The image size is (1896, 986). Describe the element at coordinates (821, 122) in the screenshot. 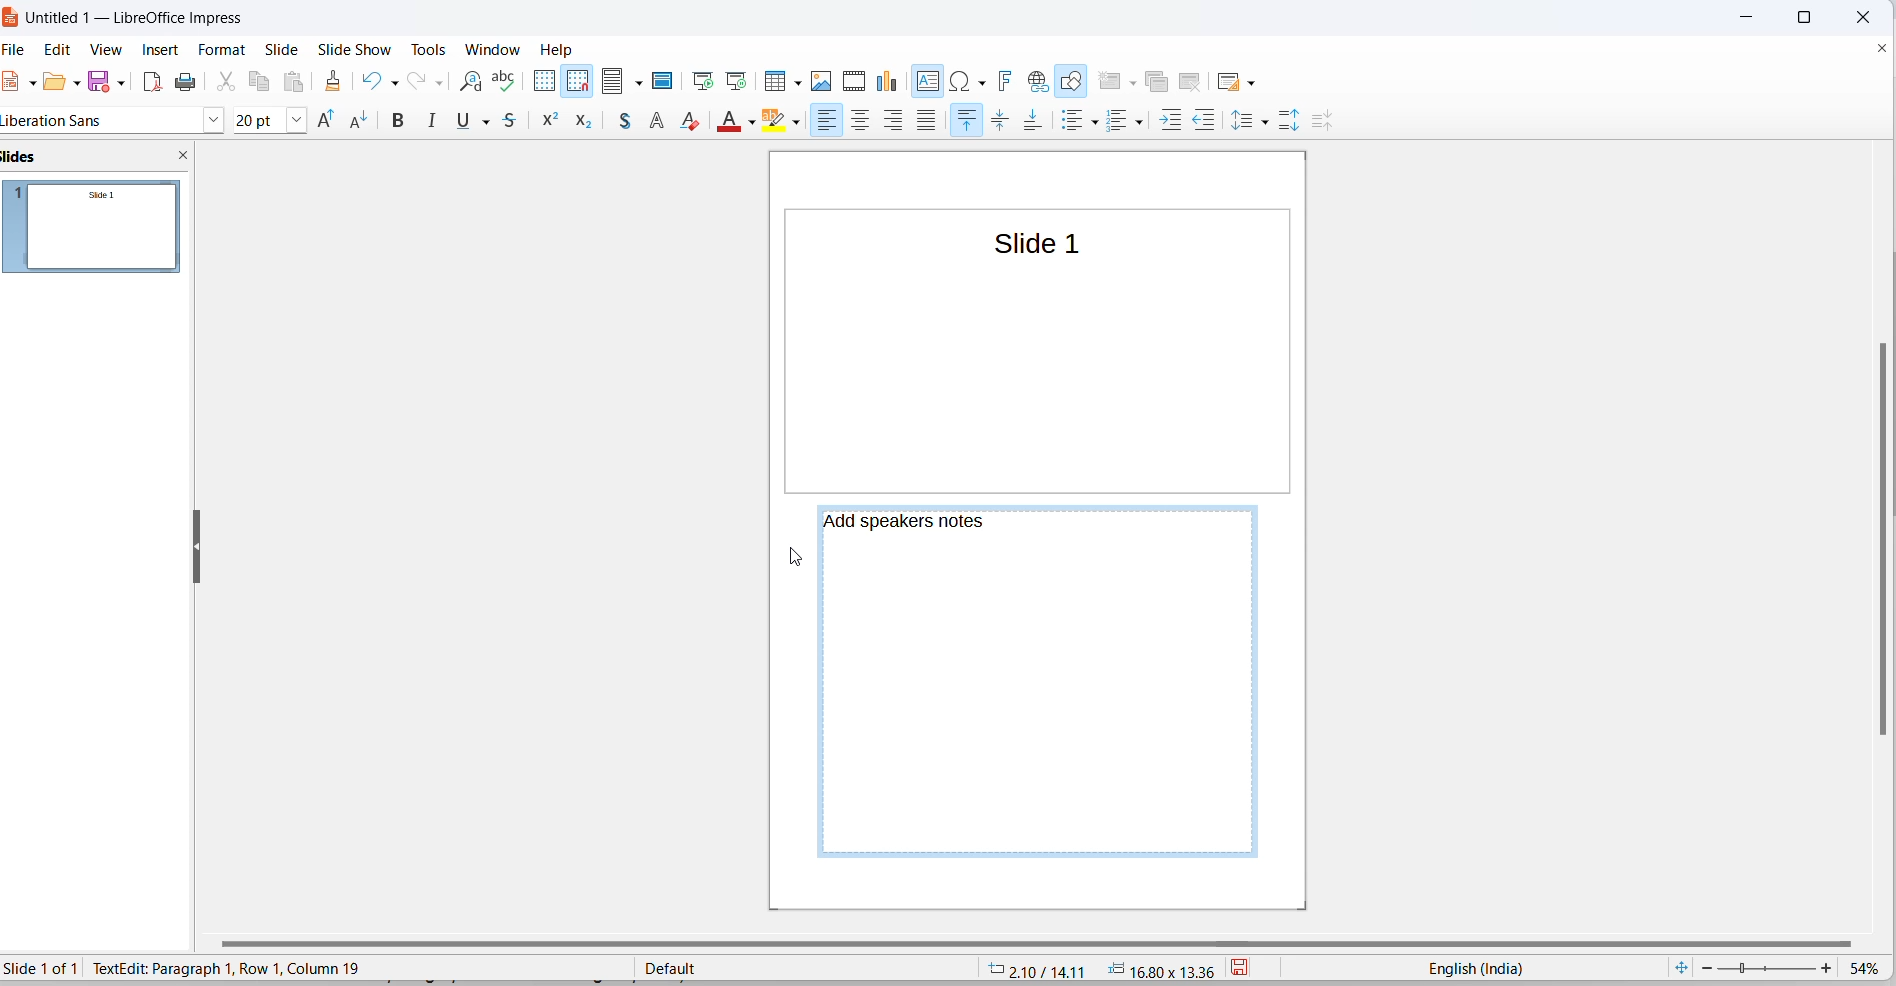

I see `arrange ` at that location.